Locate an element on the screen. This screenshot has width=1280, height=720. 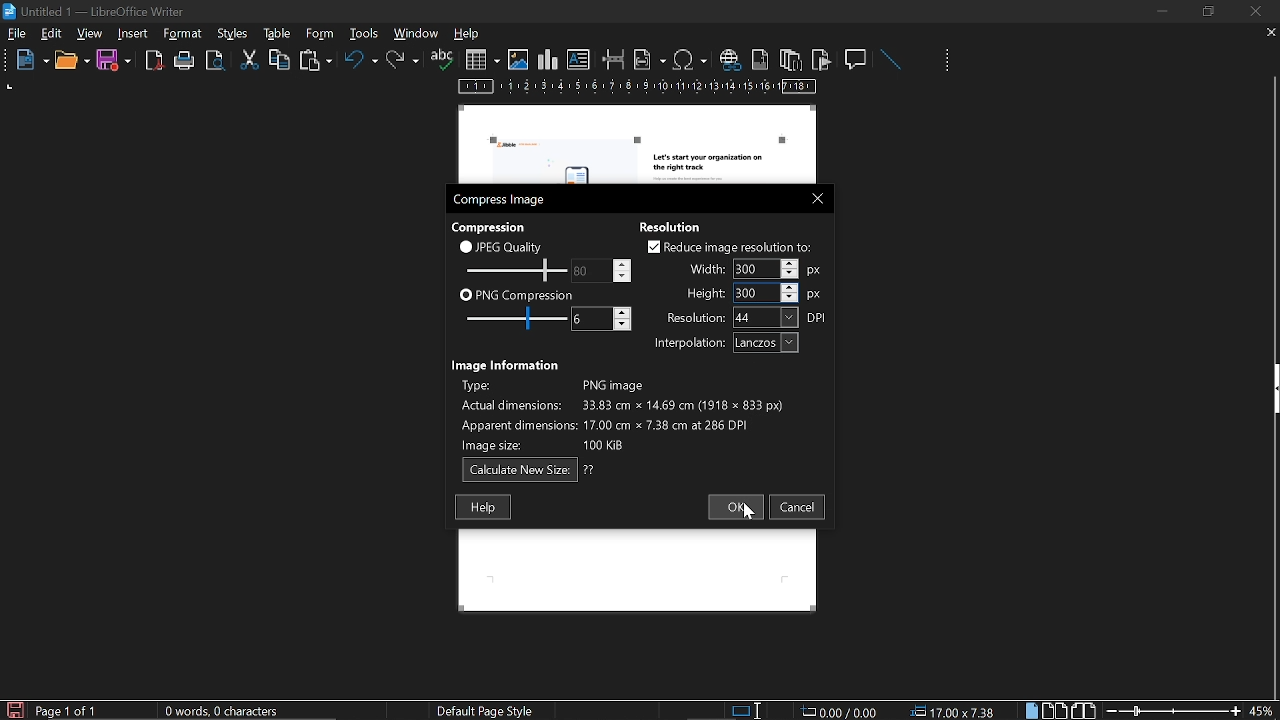
tools is located at coordinates (186, 34).